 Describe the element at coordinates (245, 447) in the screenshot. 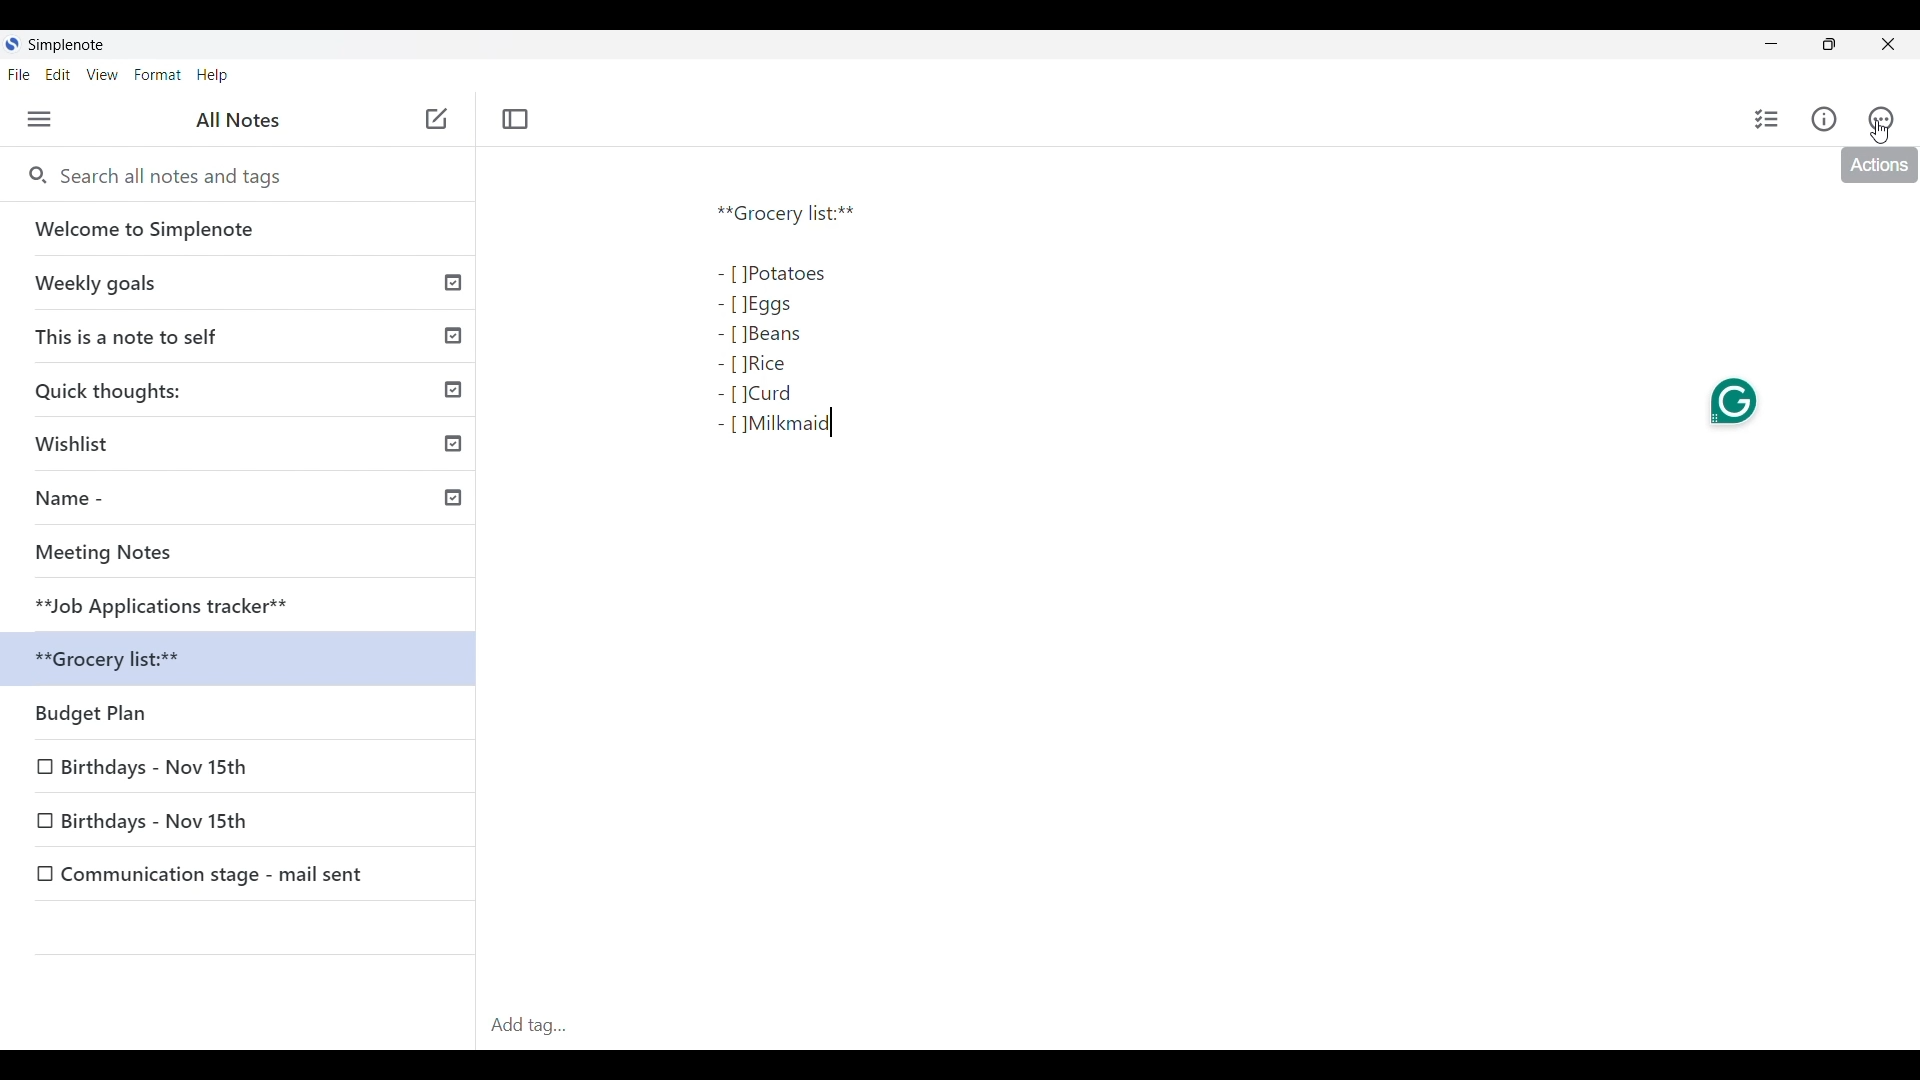

I see `Wishlist` at that location.